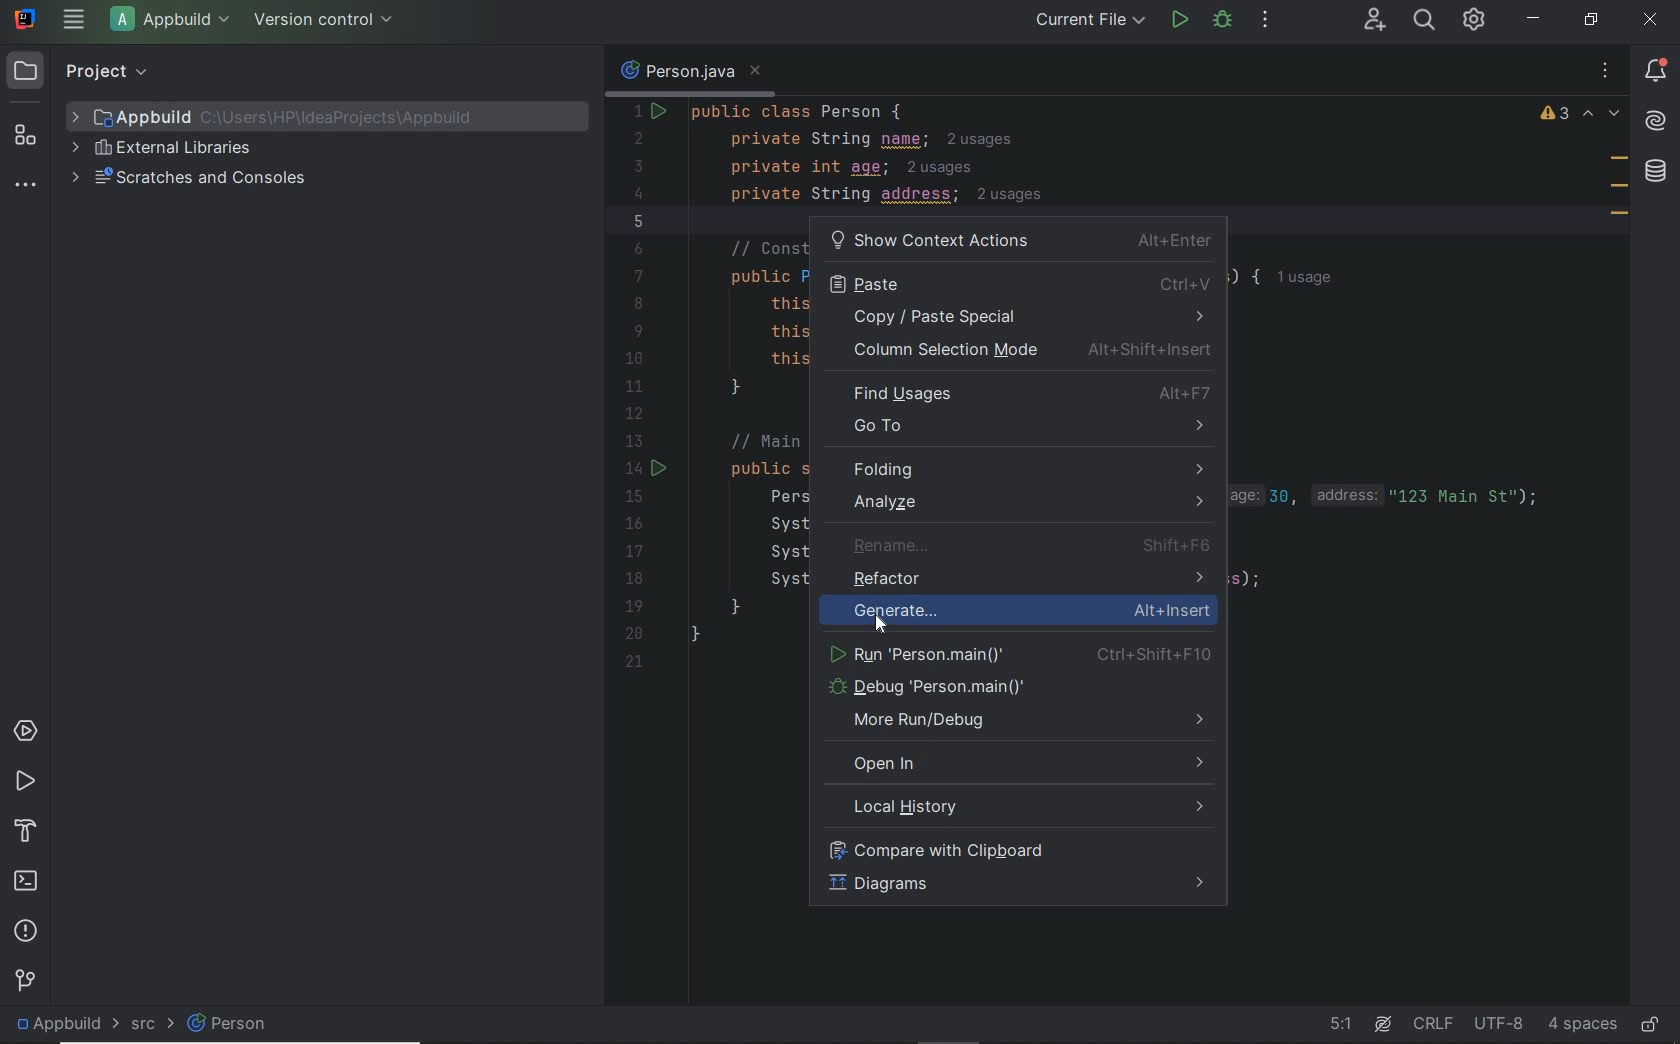 The image size is (1680, 1044). What do you see at coordinates (24, 928) in the screenshot?
I see `problems` at bounding box center [24, 928].